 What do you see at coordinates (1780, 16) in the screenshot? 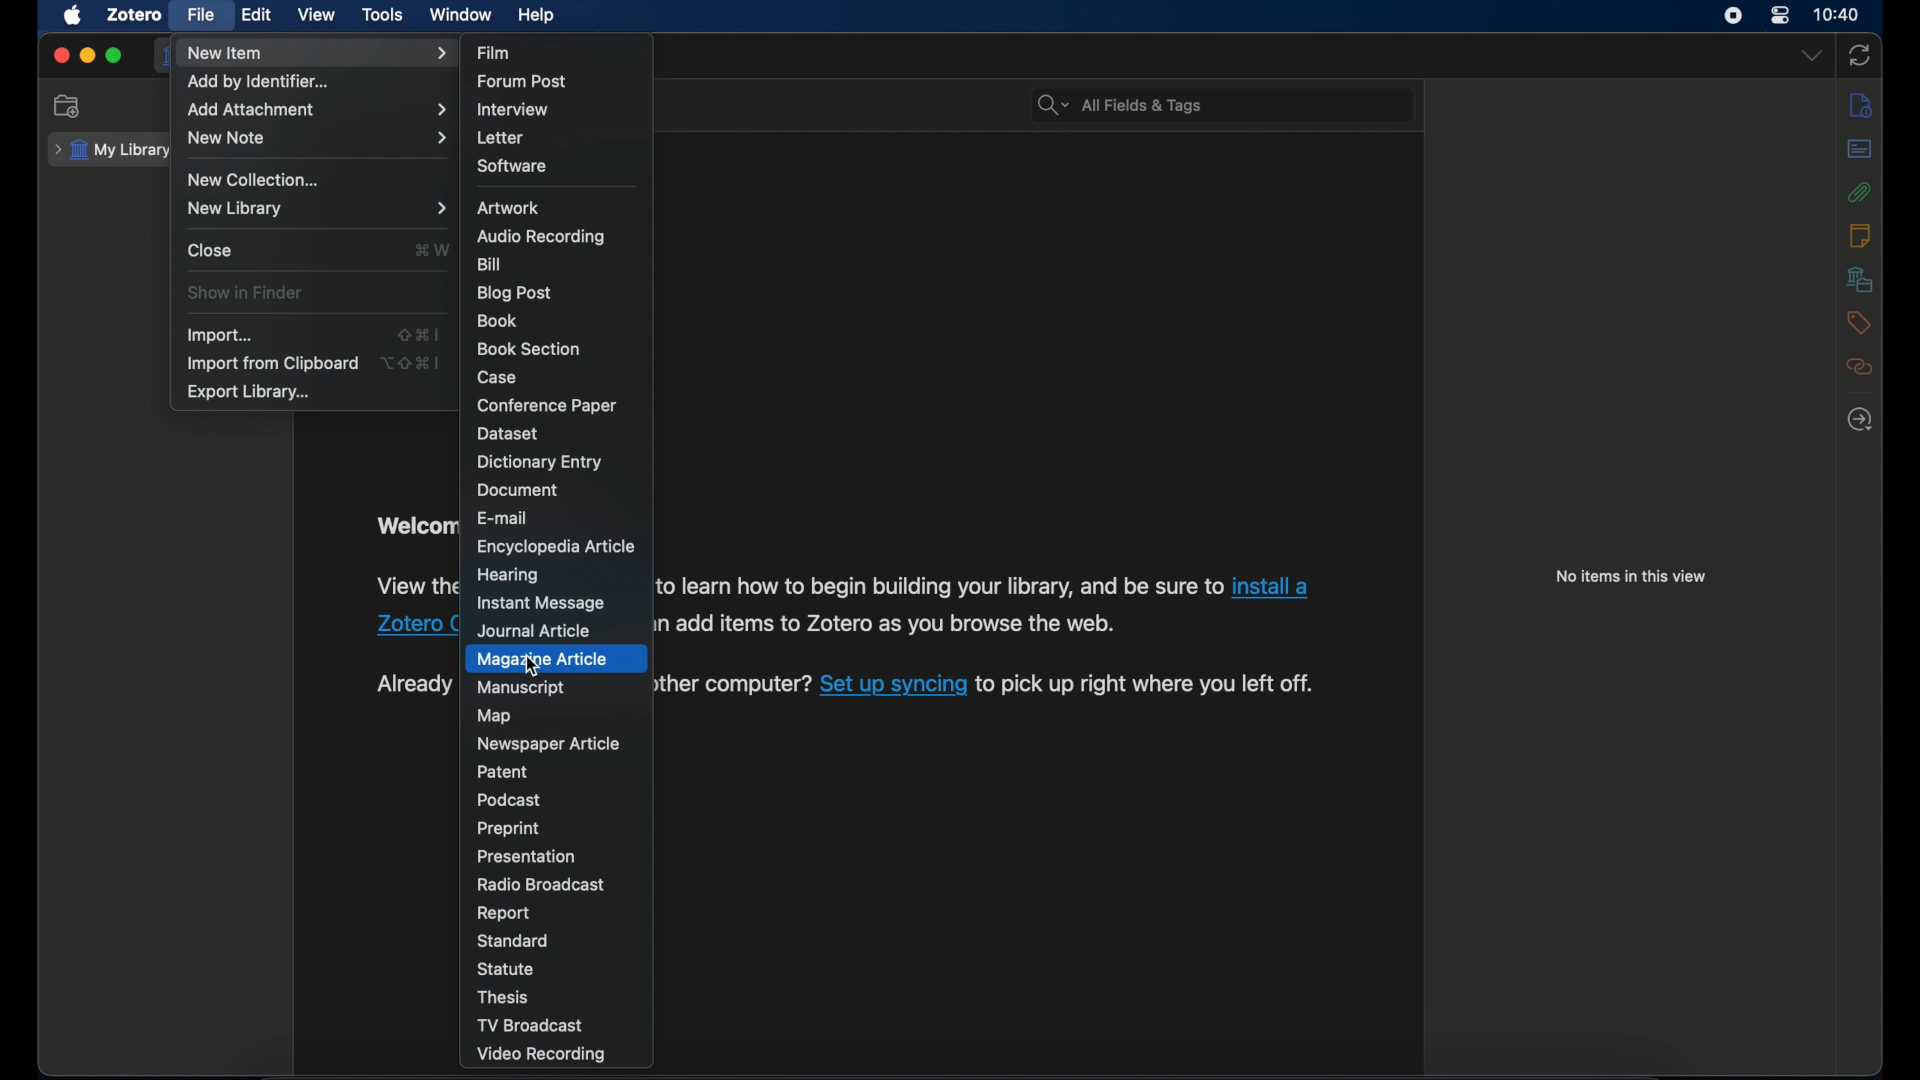
I see `control center` at bounding box center [1780, 16].